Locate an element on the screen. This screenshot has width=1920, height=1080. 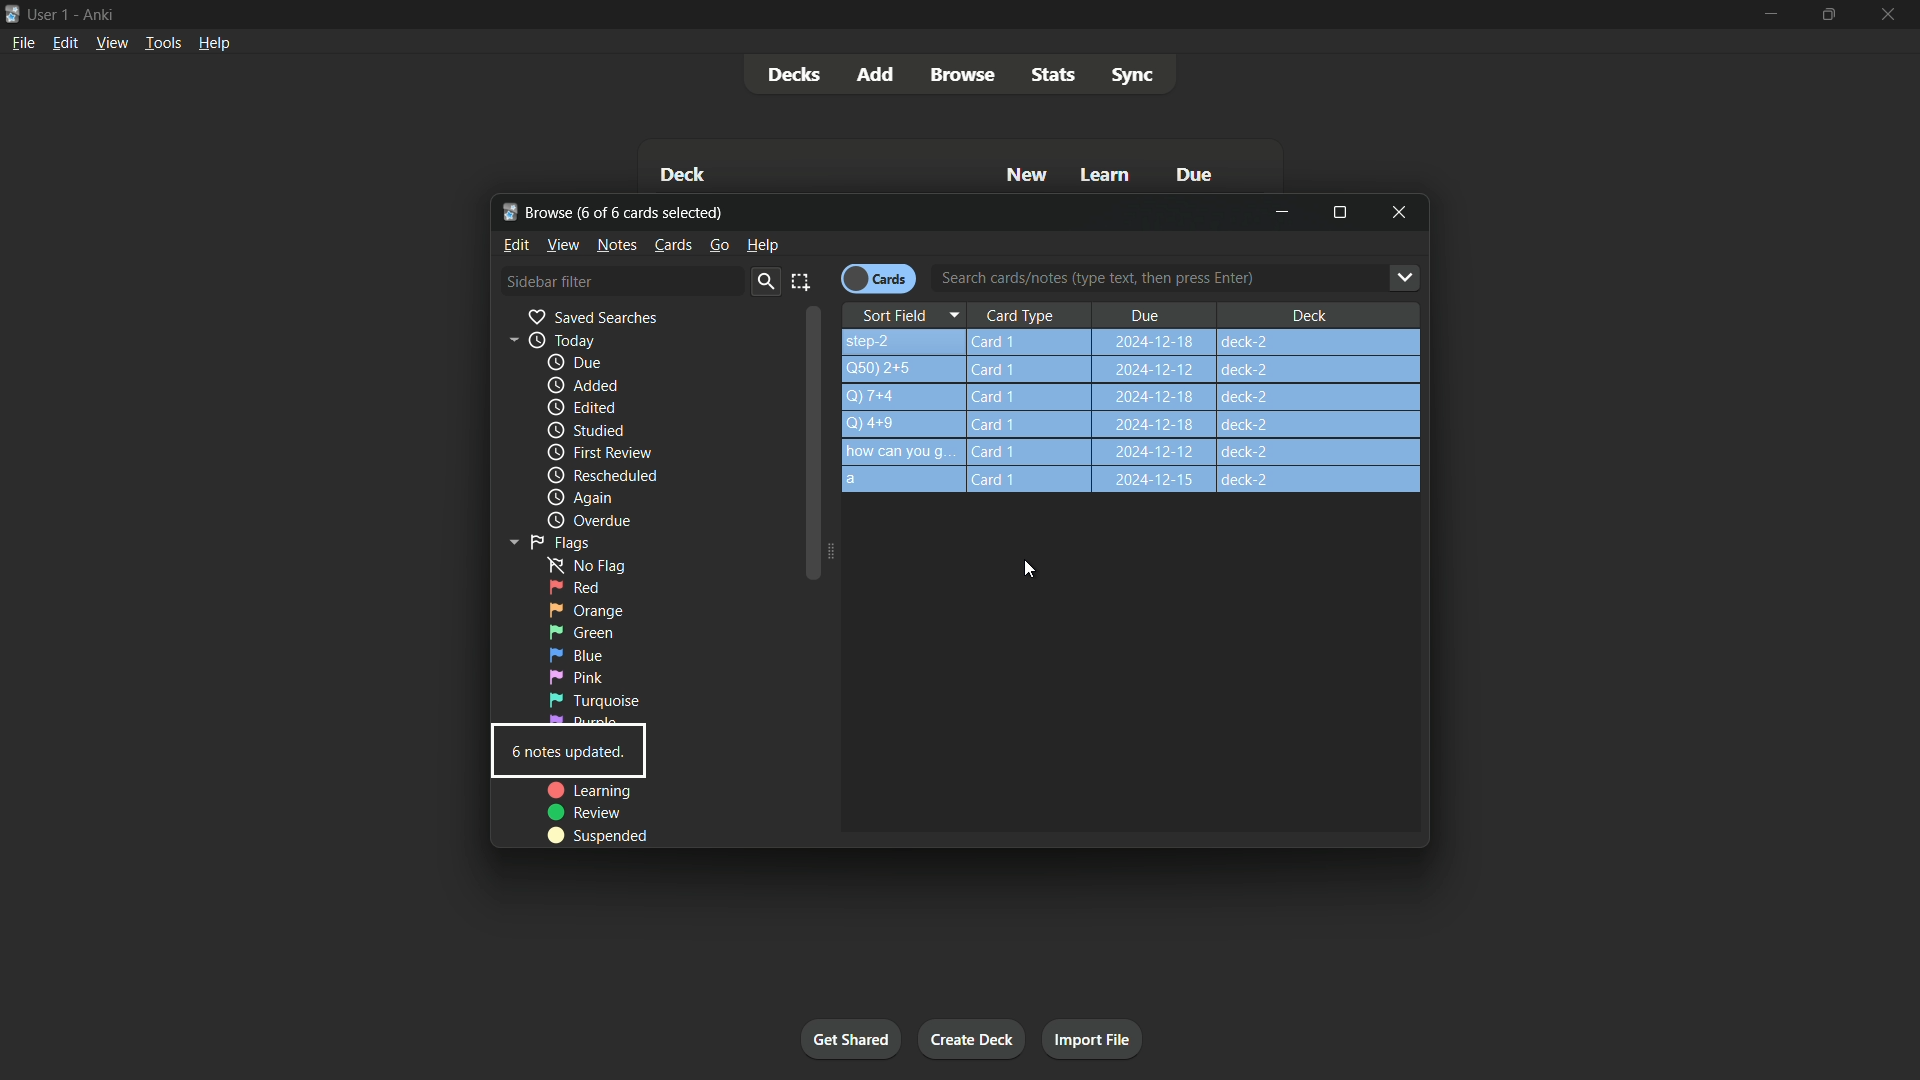
again is located at coordinates (579, 499).